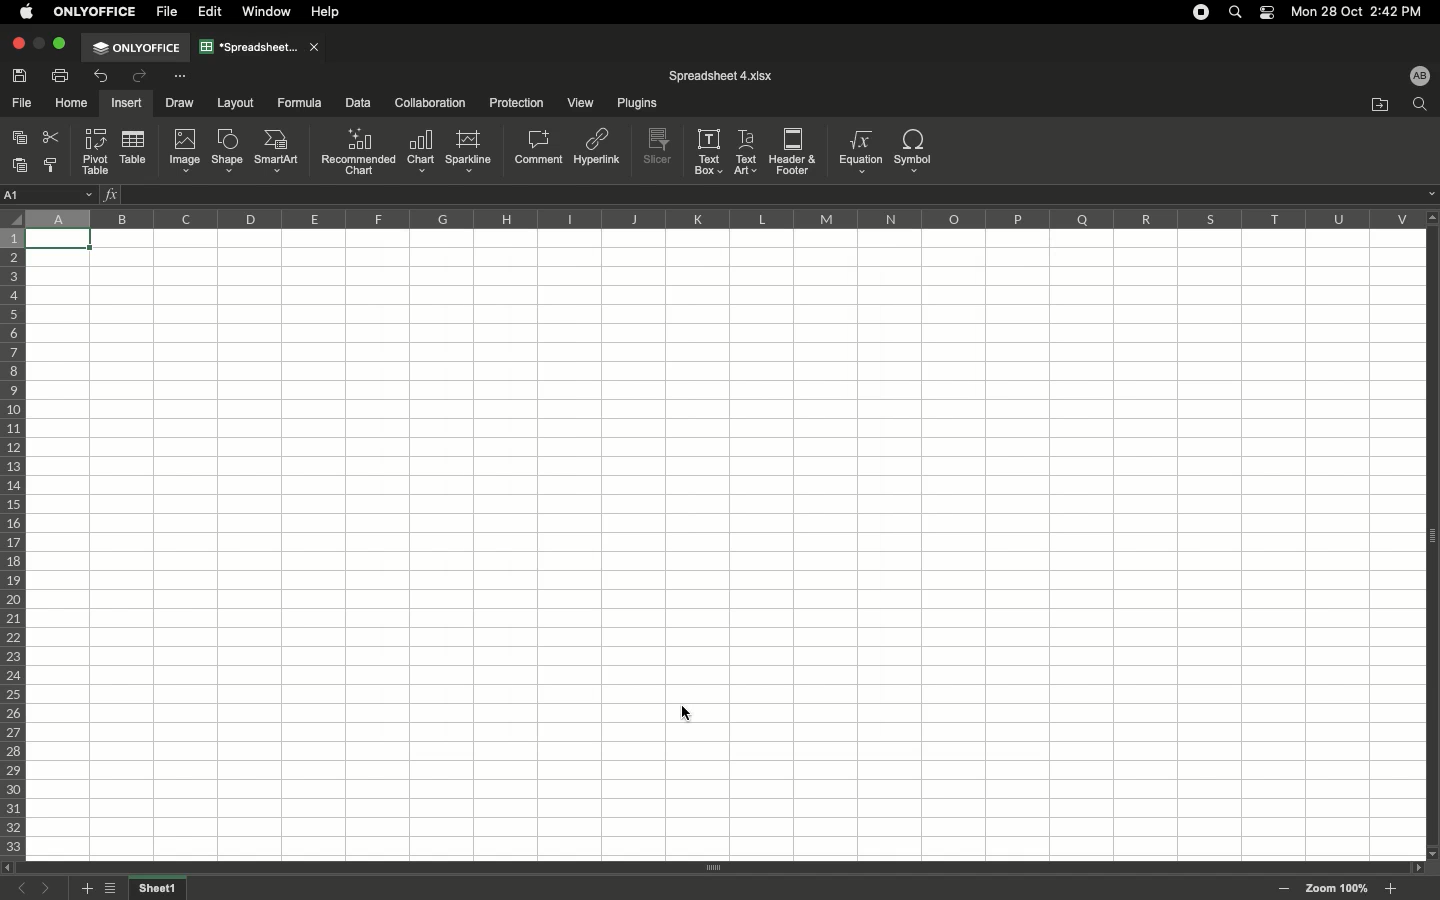 The image size is (1440, 900). Describe the element at coordinates (182, 102) in the screenshot. I see `Draw` at that location.